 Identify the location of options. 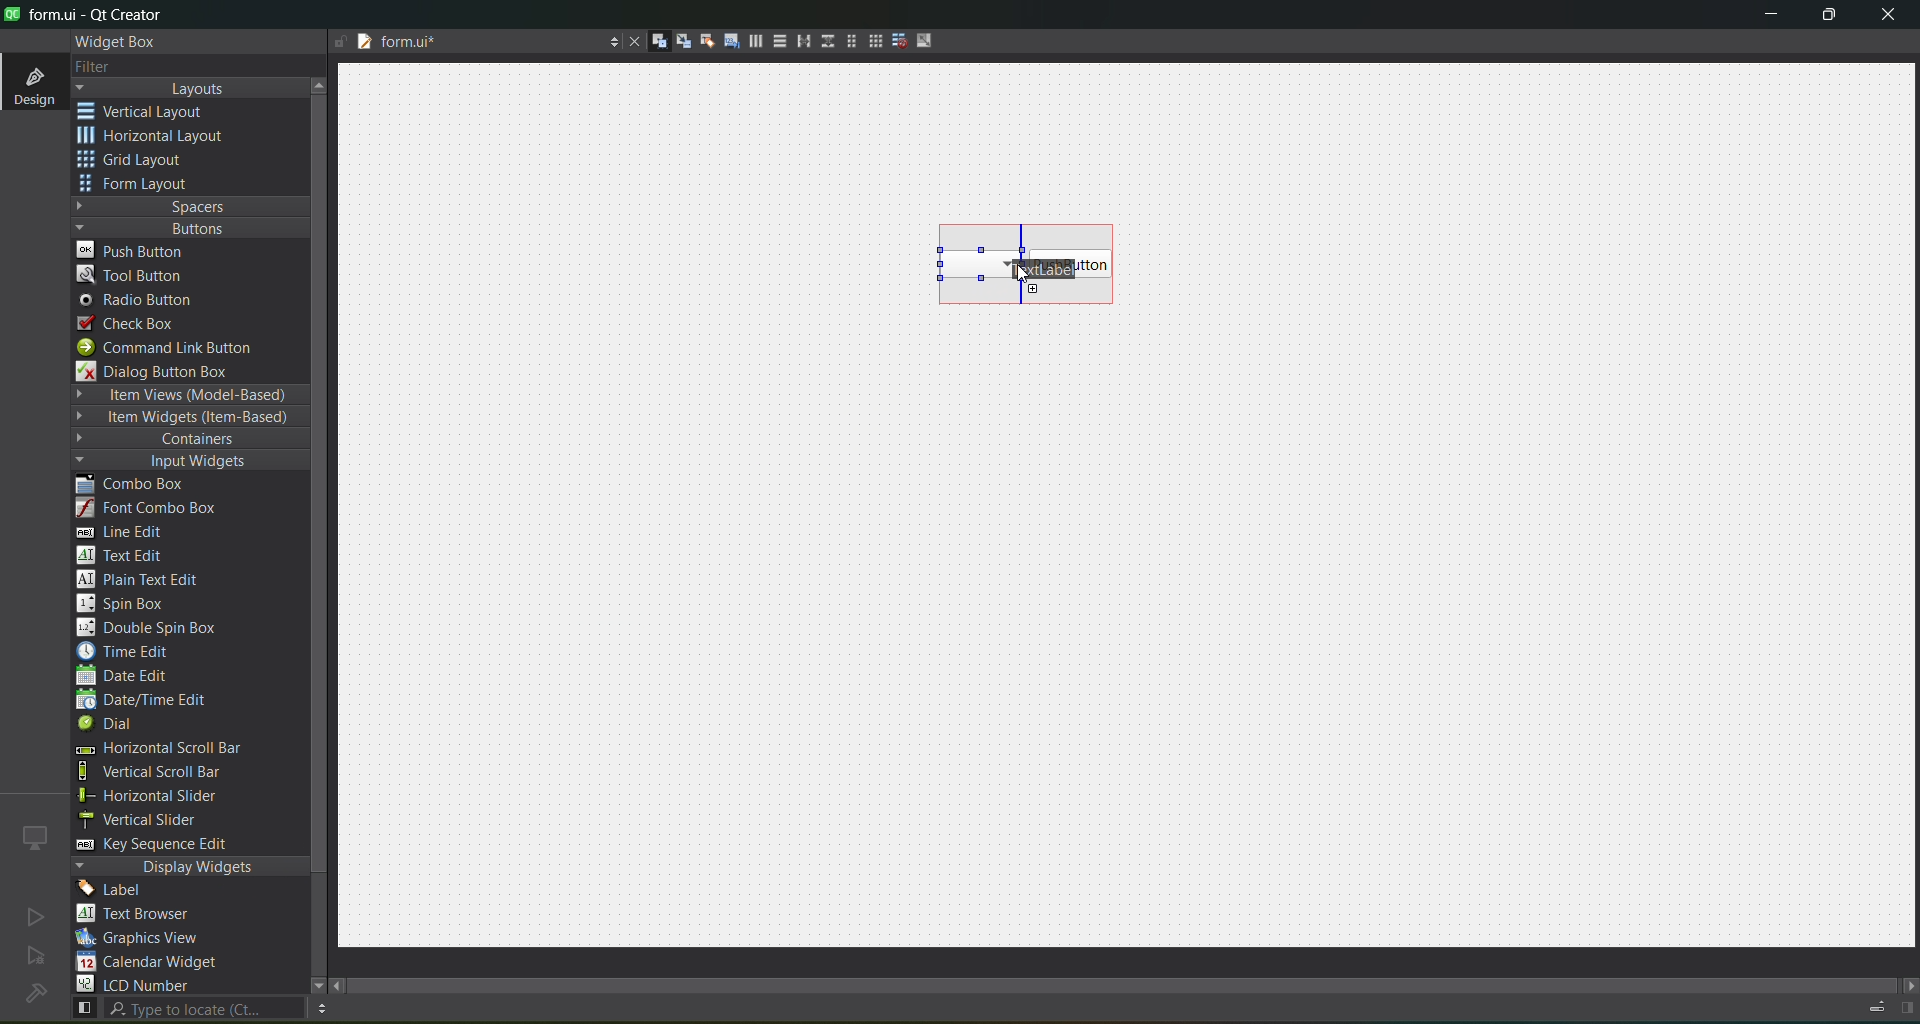
(608, 44).